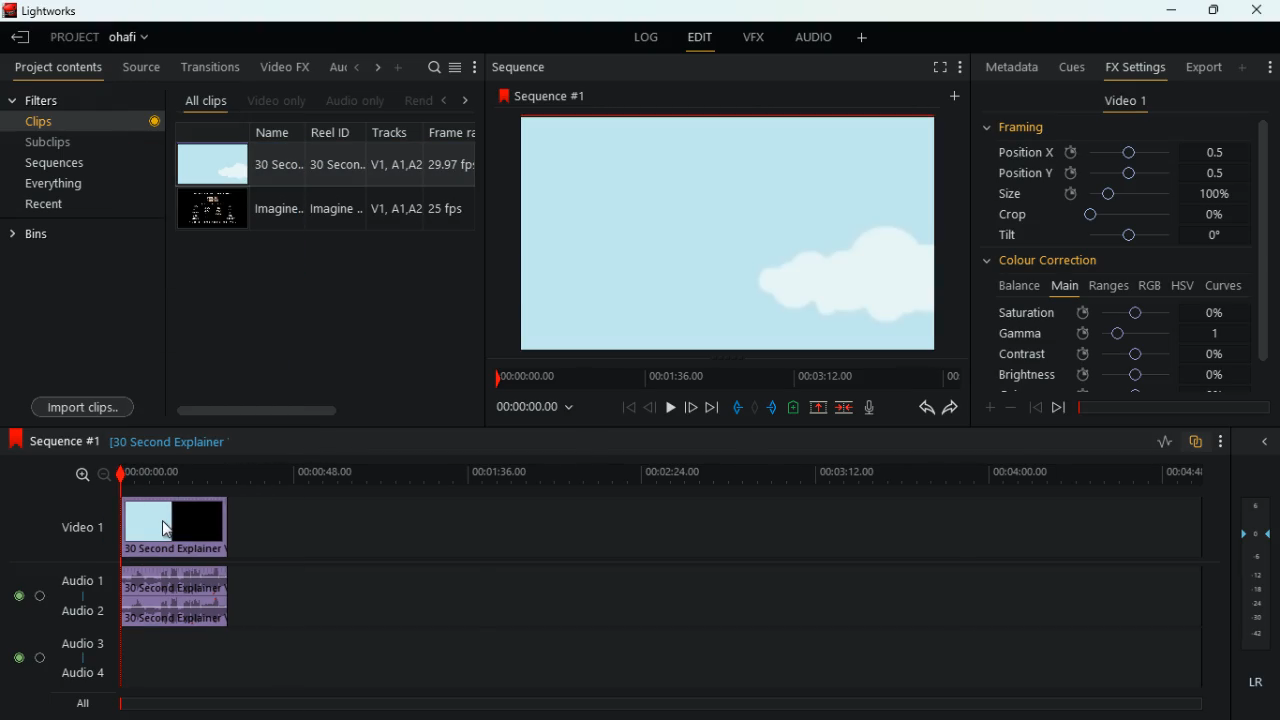  Describe the element at coordinates (42, 101) in the screenshot. I see `filters` at that location.